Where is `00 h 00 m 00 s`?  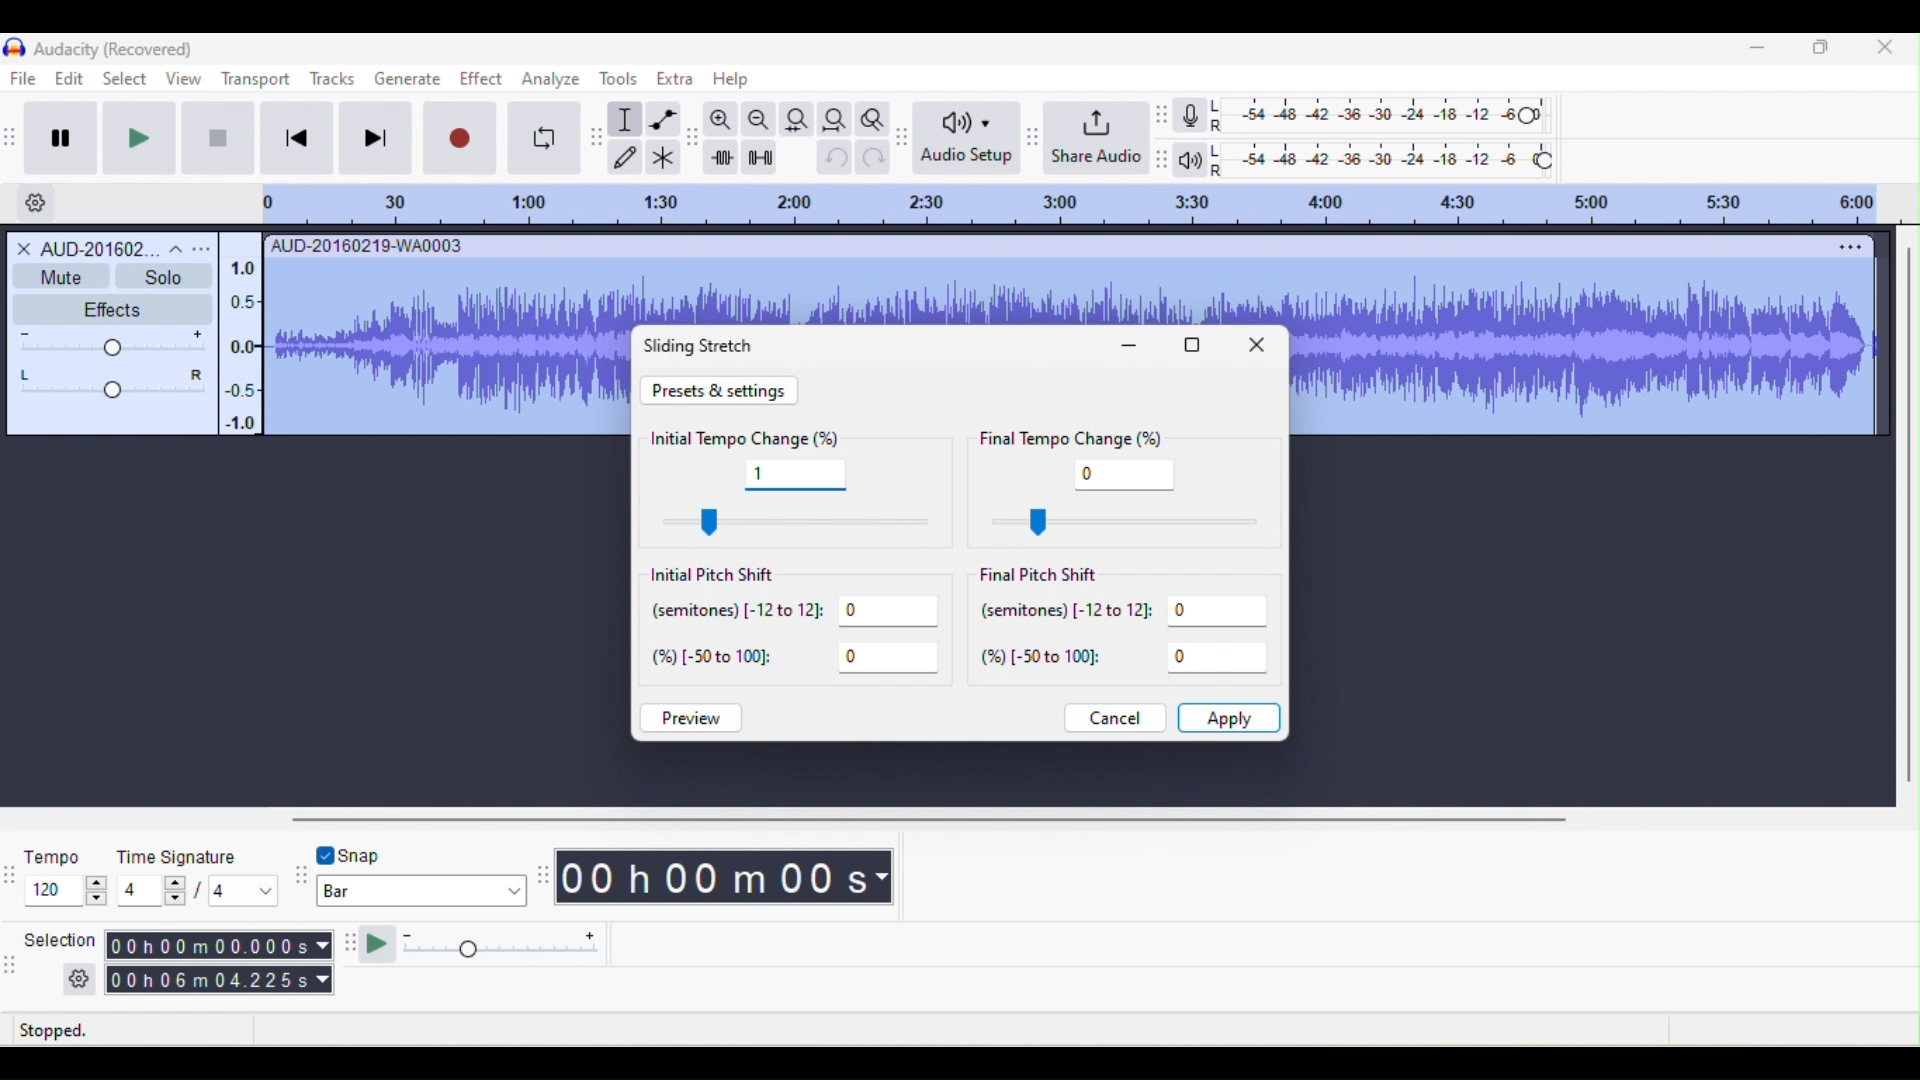 00 h 00 m 00 s is located at coordinates (727, 880).